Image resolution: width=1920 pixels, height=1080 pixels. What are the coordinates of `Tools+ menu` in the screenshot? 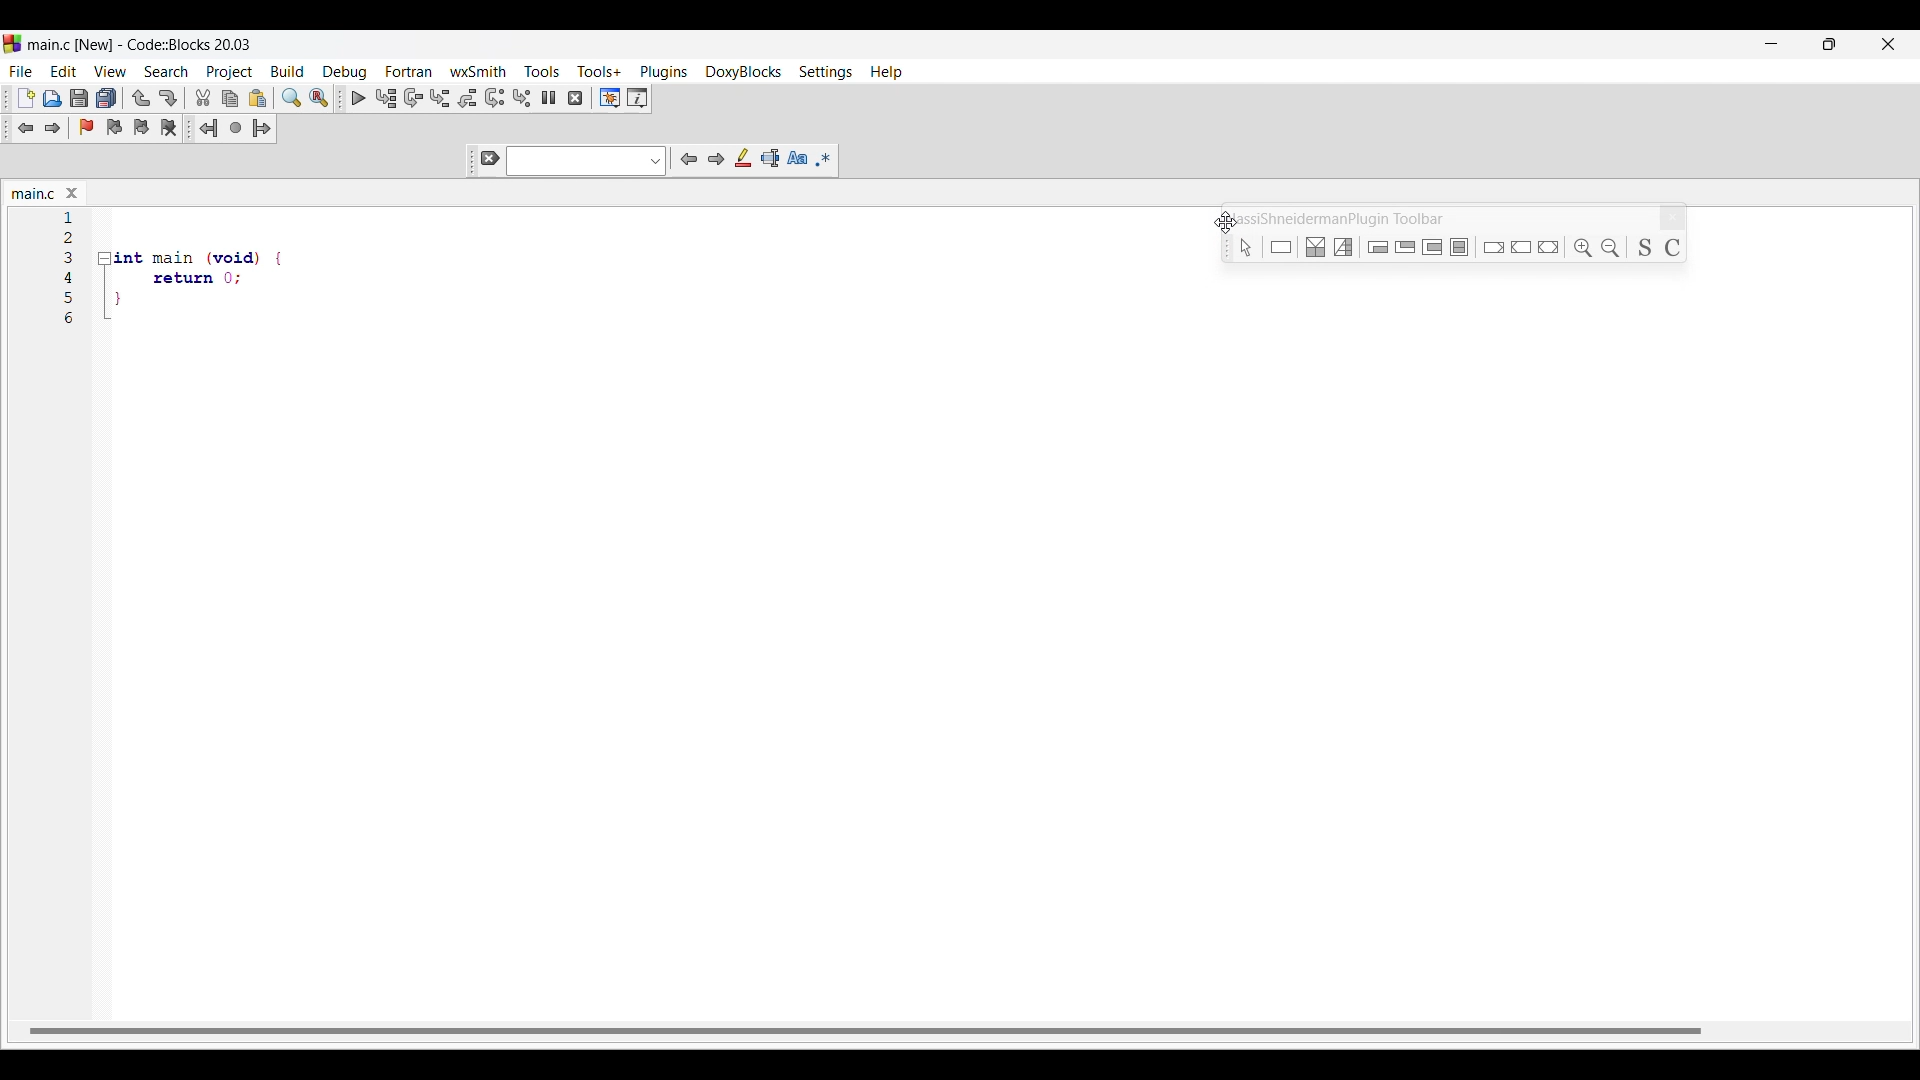 It's located at (599, 71).